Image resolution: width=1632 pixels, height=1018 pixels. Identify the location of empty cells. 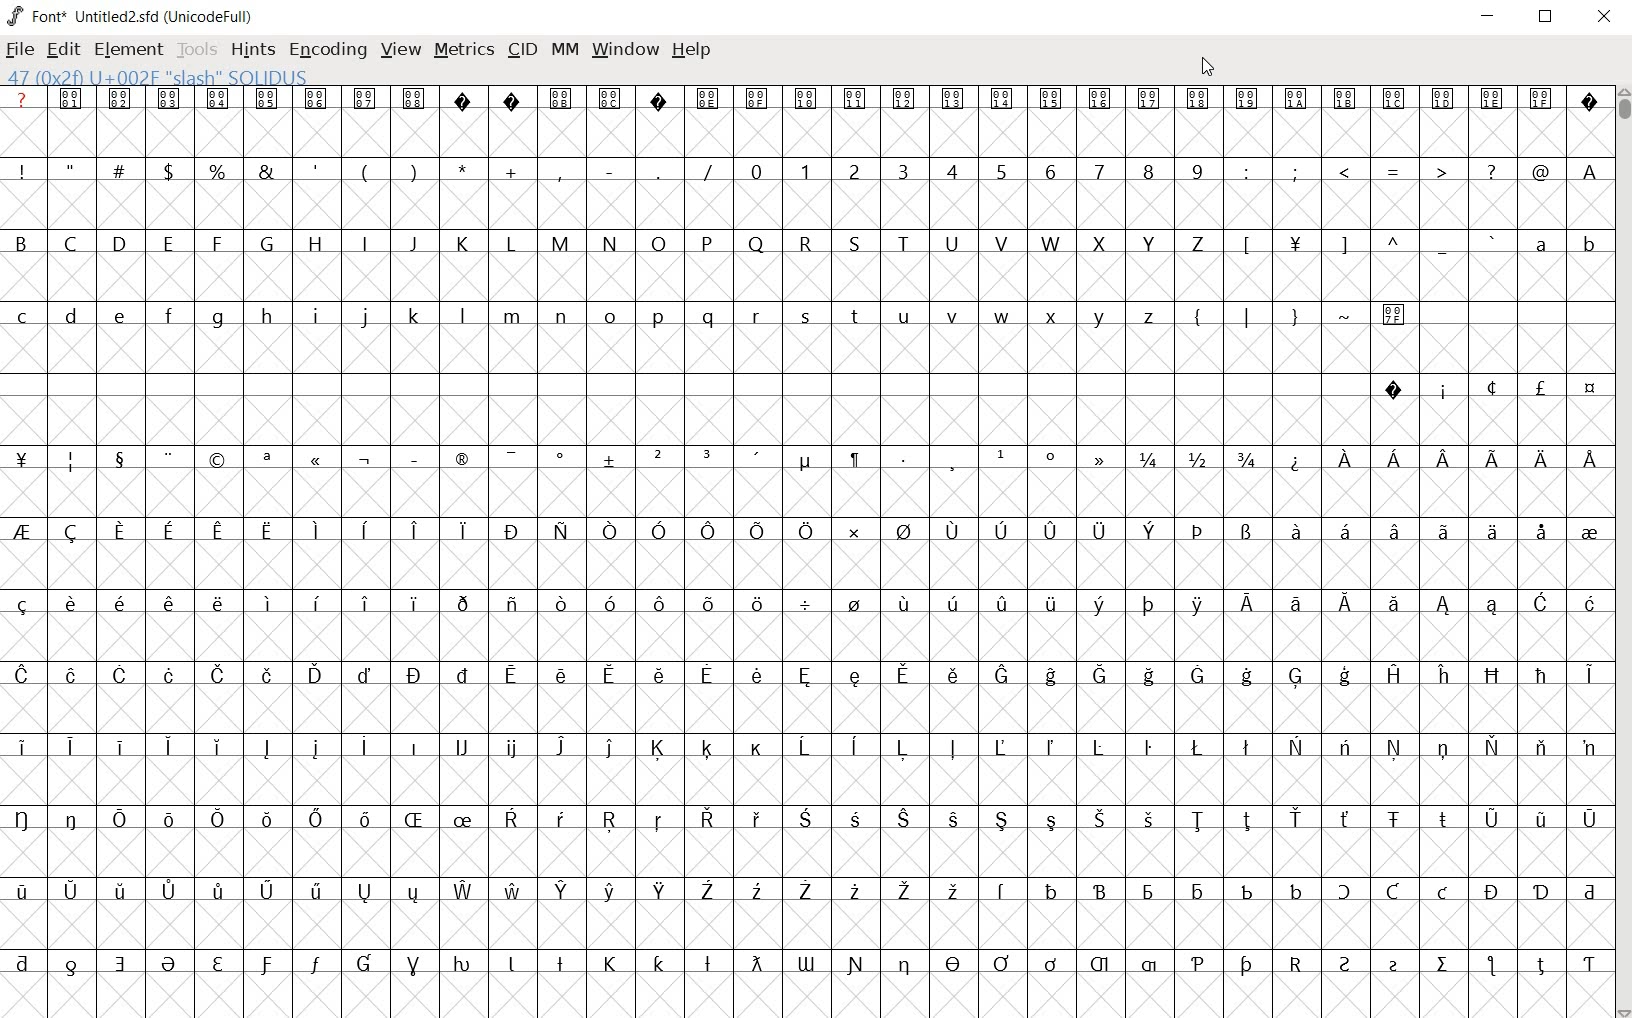
(808, 710).